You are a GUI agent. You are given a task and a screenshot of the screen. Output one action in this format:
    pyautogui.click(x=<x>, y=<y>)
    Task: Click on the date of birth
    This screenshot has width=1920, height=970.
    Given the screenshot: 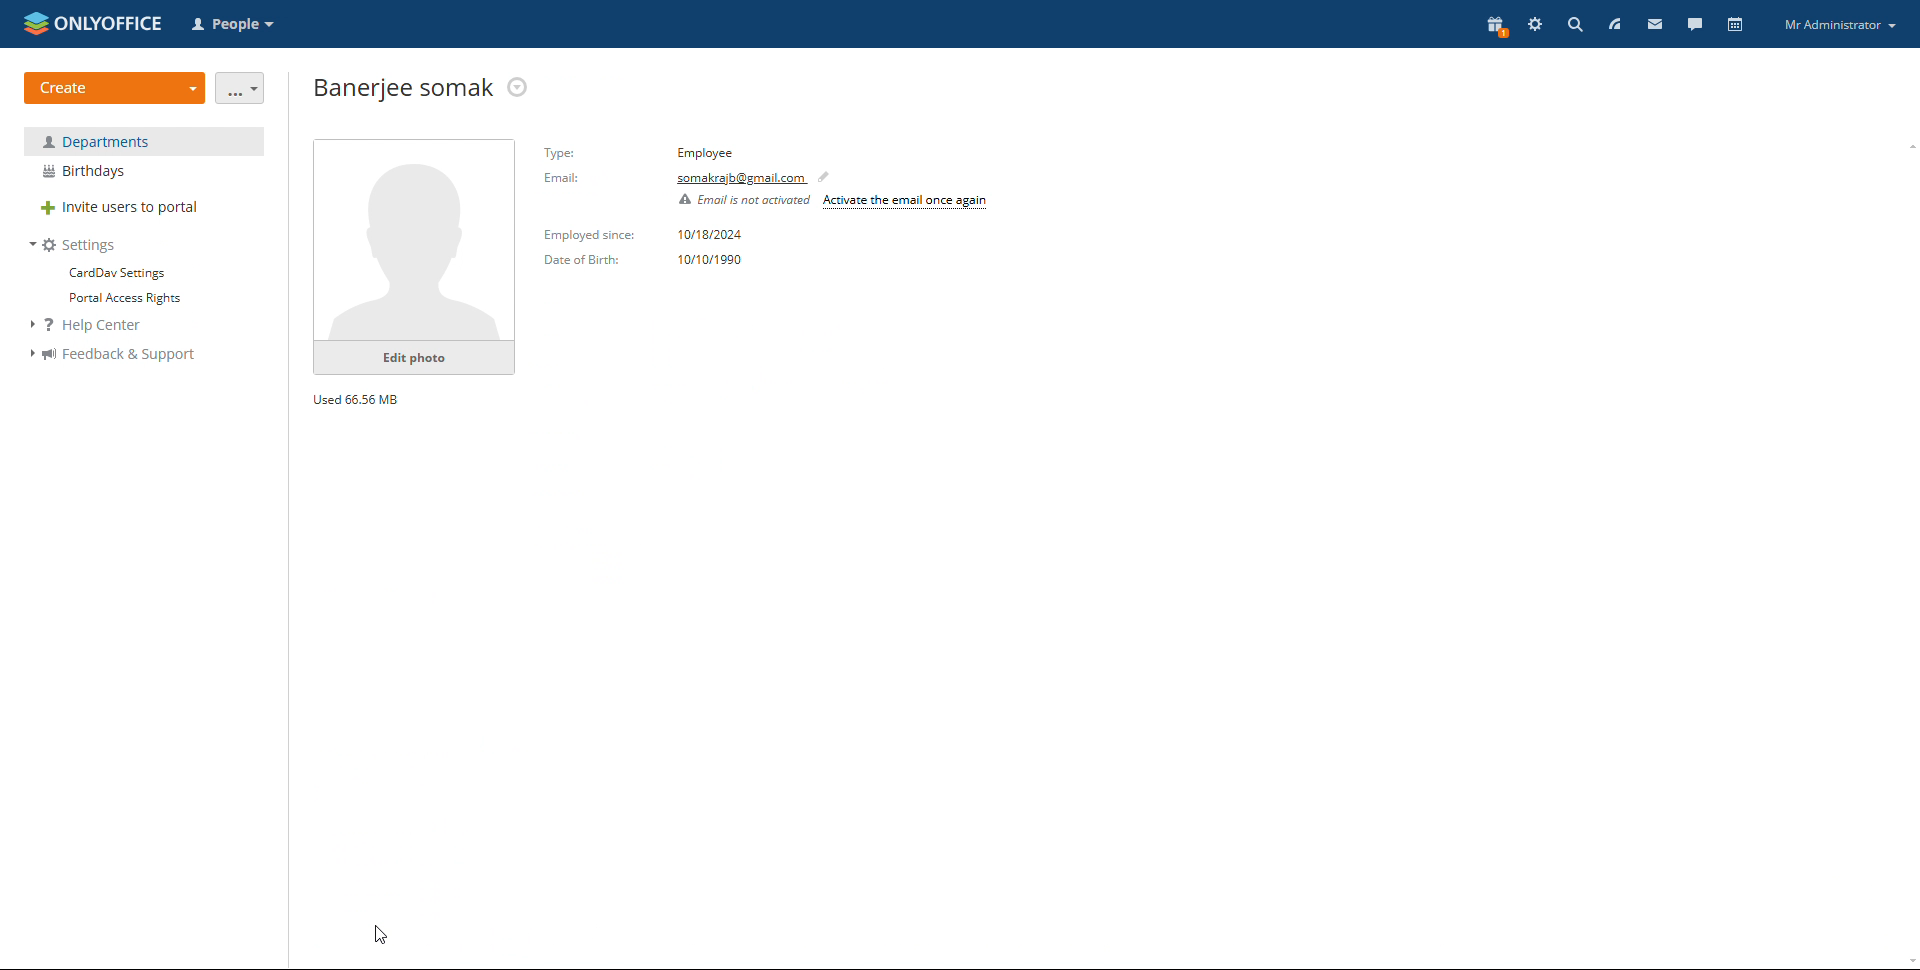 What is the action you would take?
    pyautogui.click(x=584, y=261)
    